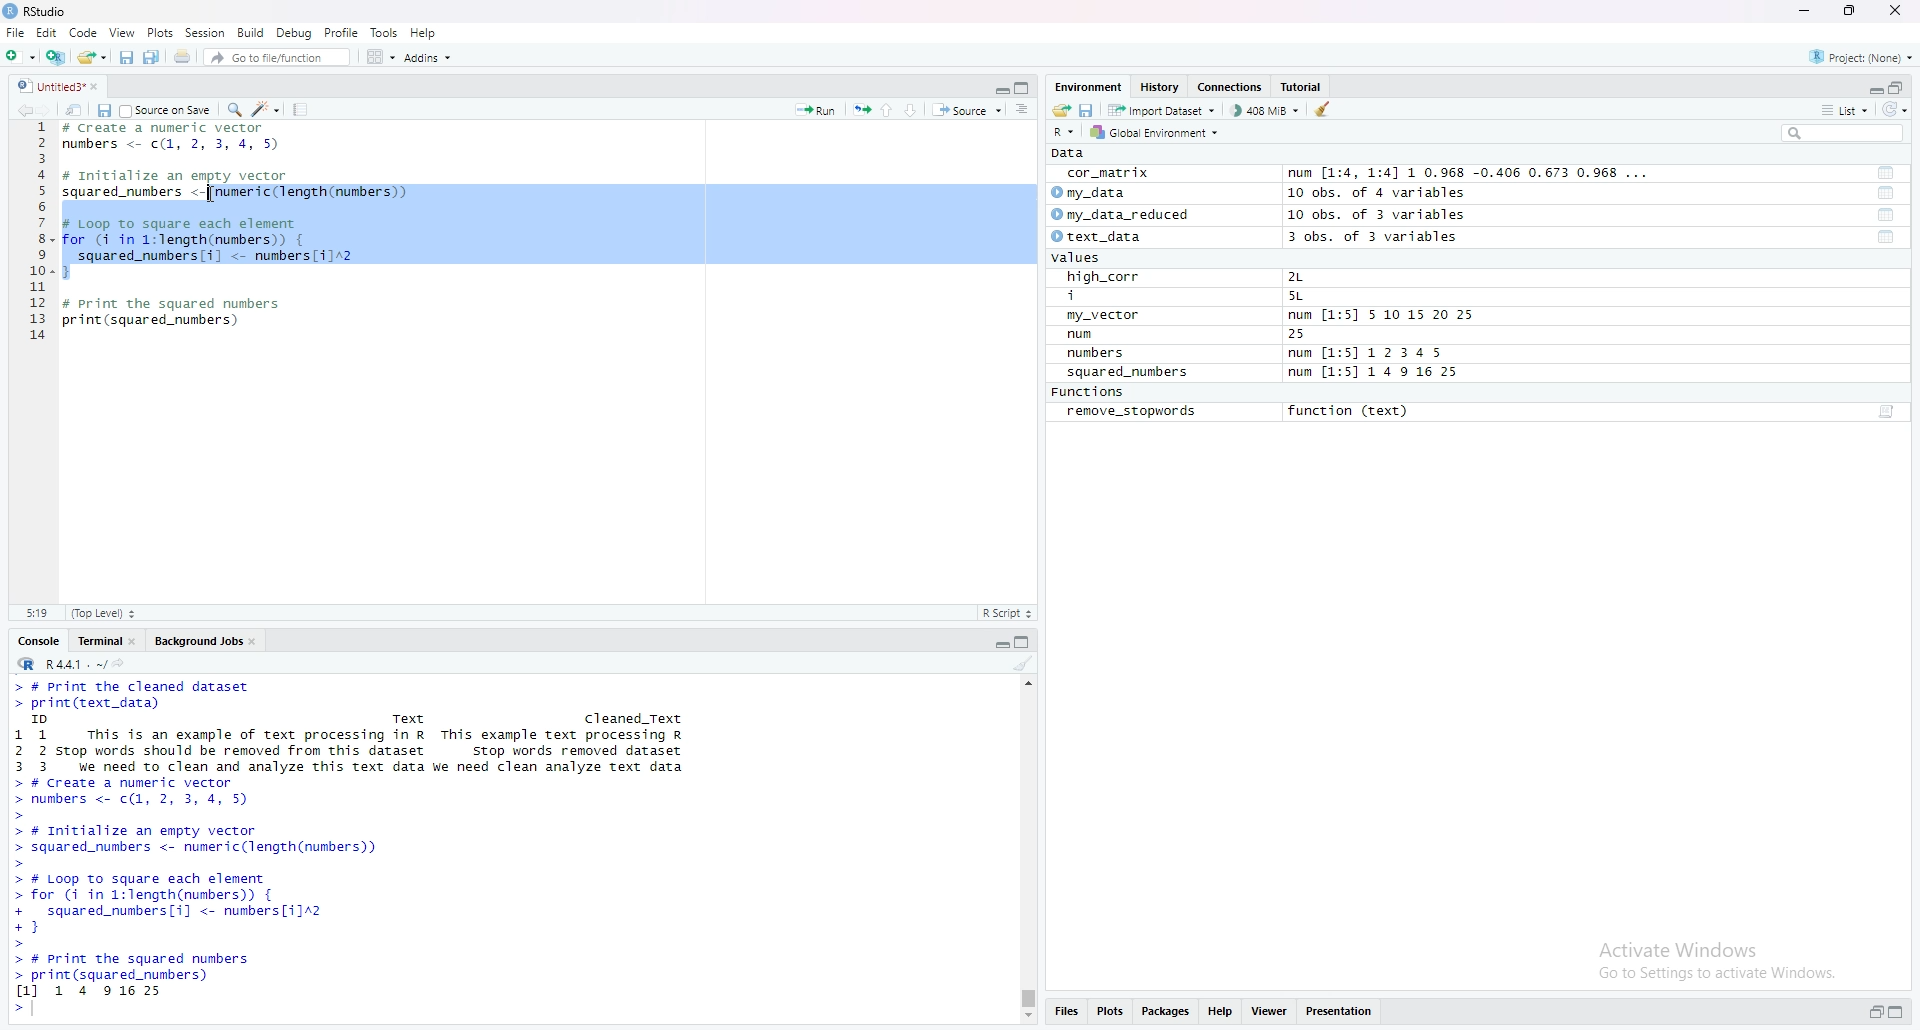 This screenshot has width=1920, height=1030. Describe the element at coordinates (205, 32) in the screenshot. I see `Session` at that location.